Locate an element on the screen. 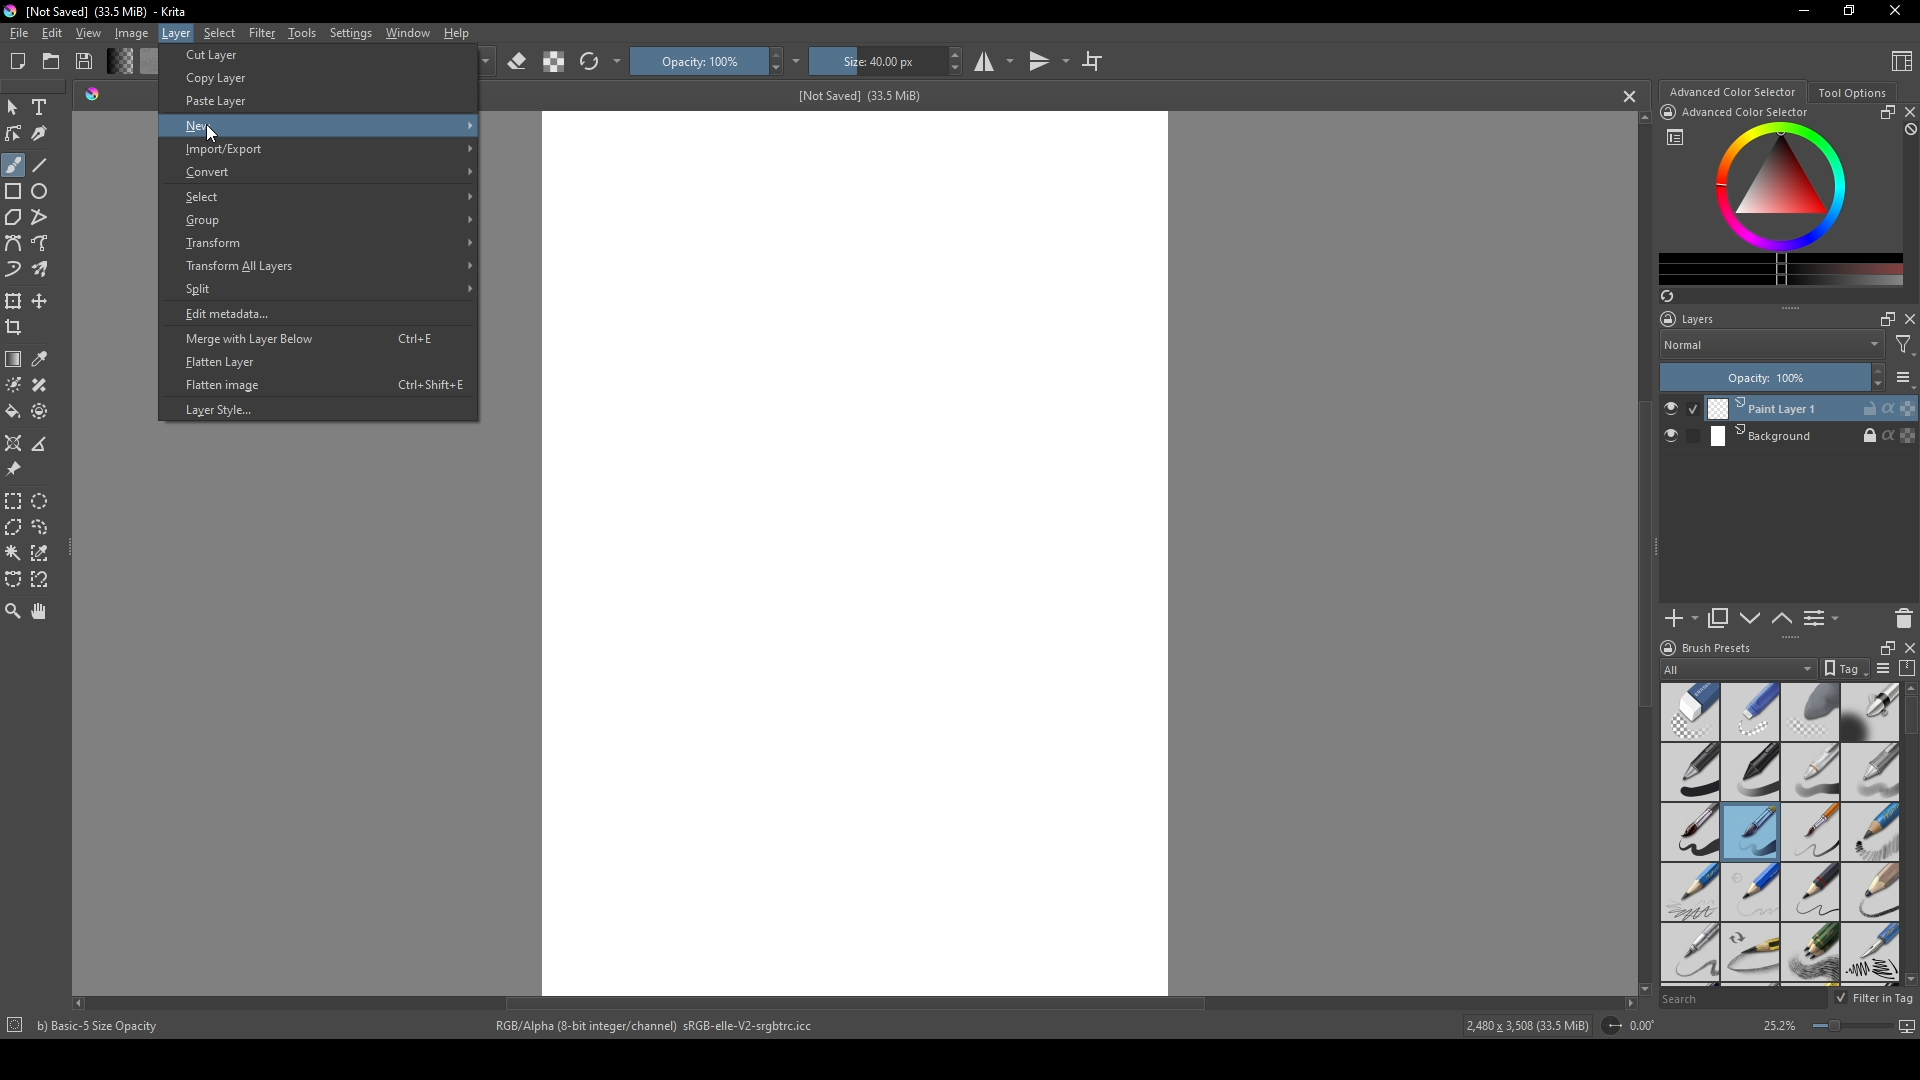 This screenshot has width=1920, height=1080. cursor is located at coordinates (215, 134).